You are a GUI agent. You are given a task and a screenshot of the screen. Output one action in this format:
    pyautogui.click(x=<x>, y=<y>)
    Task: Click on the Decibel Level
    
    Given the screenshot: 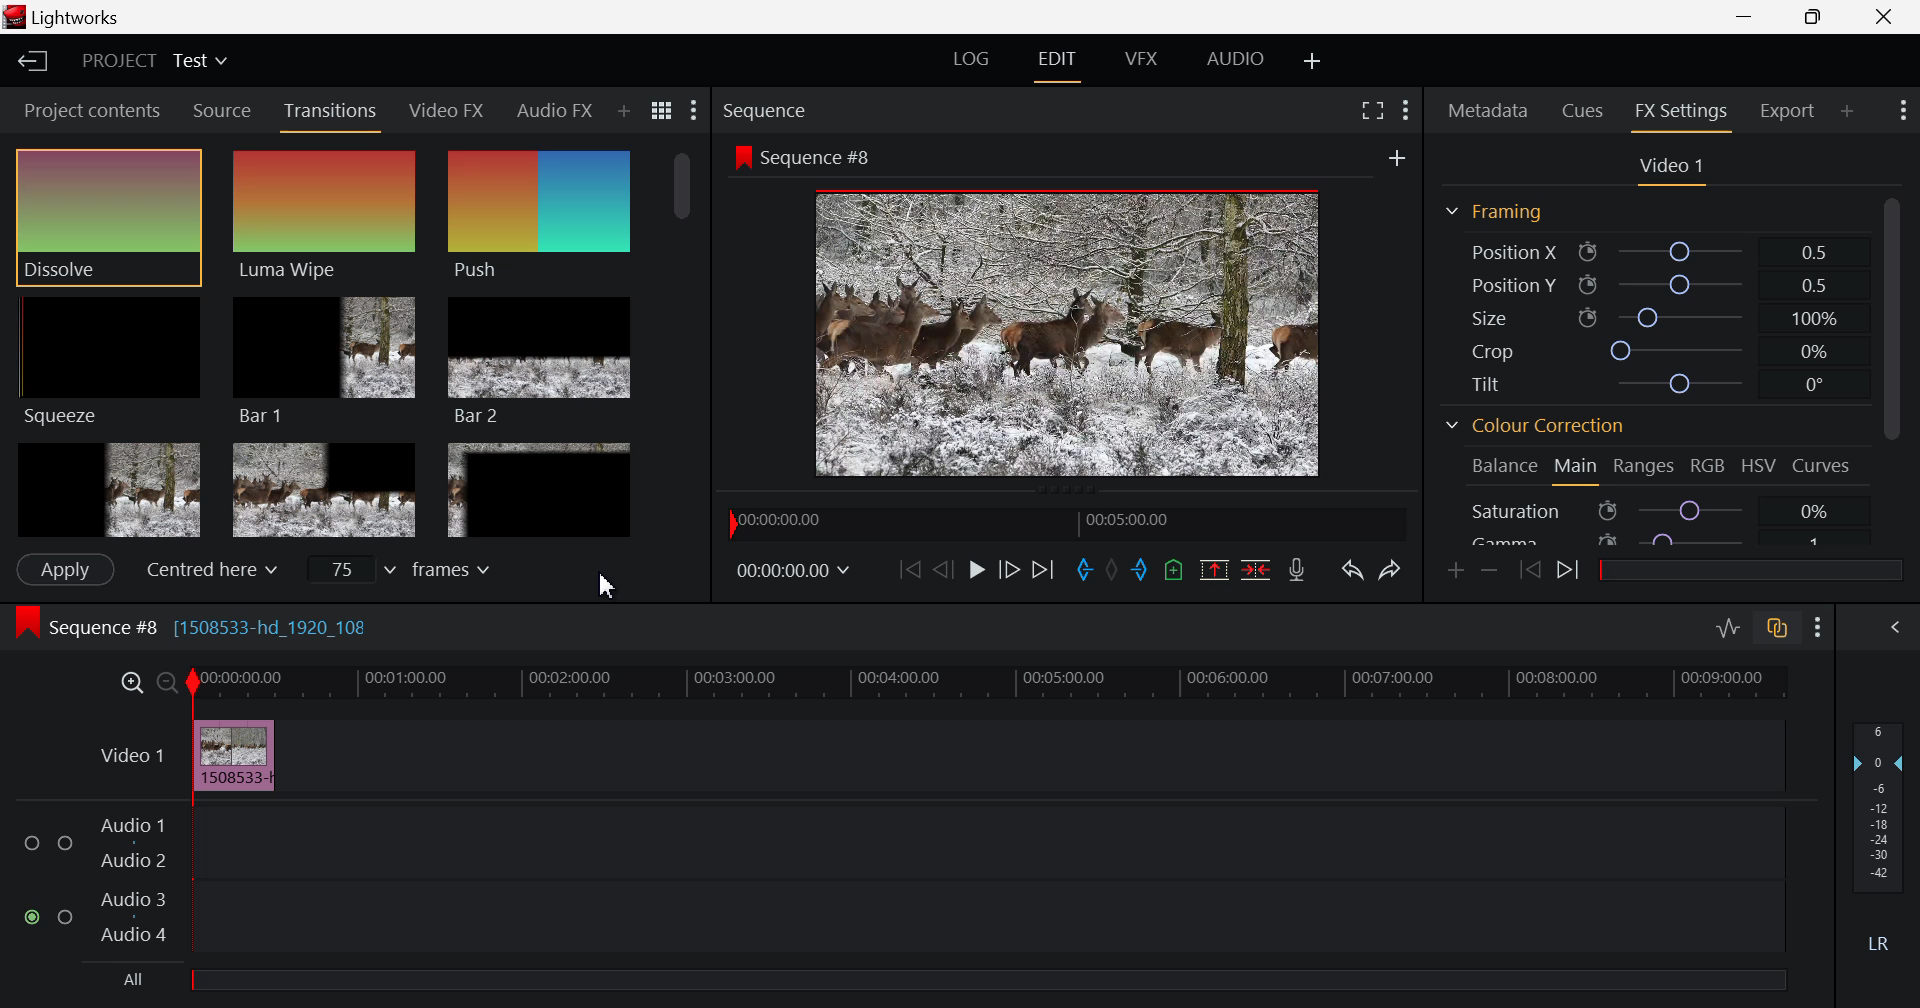 What is the action you would take?
    pyautogui.click(x=1880, y=832)
    